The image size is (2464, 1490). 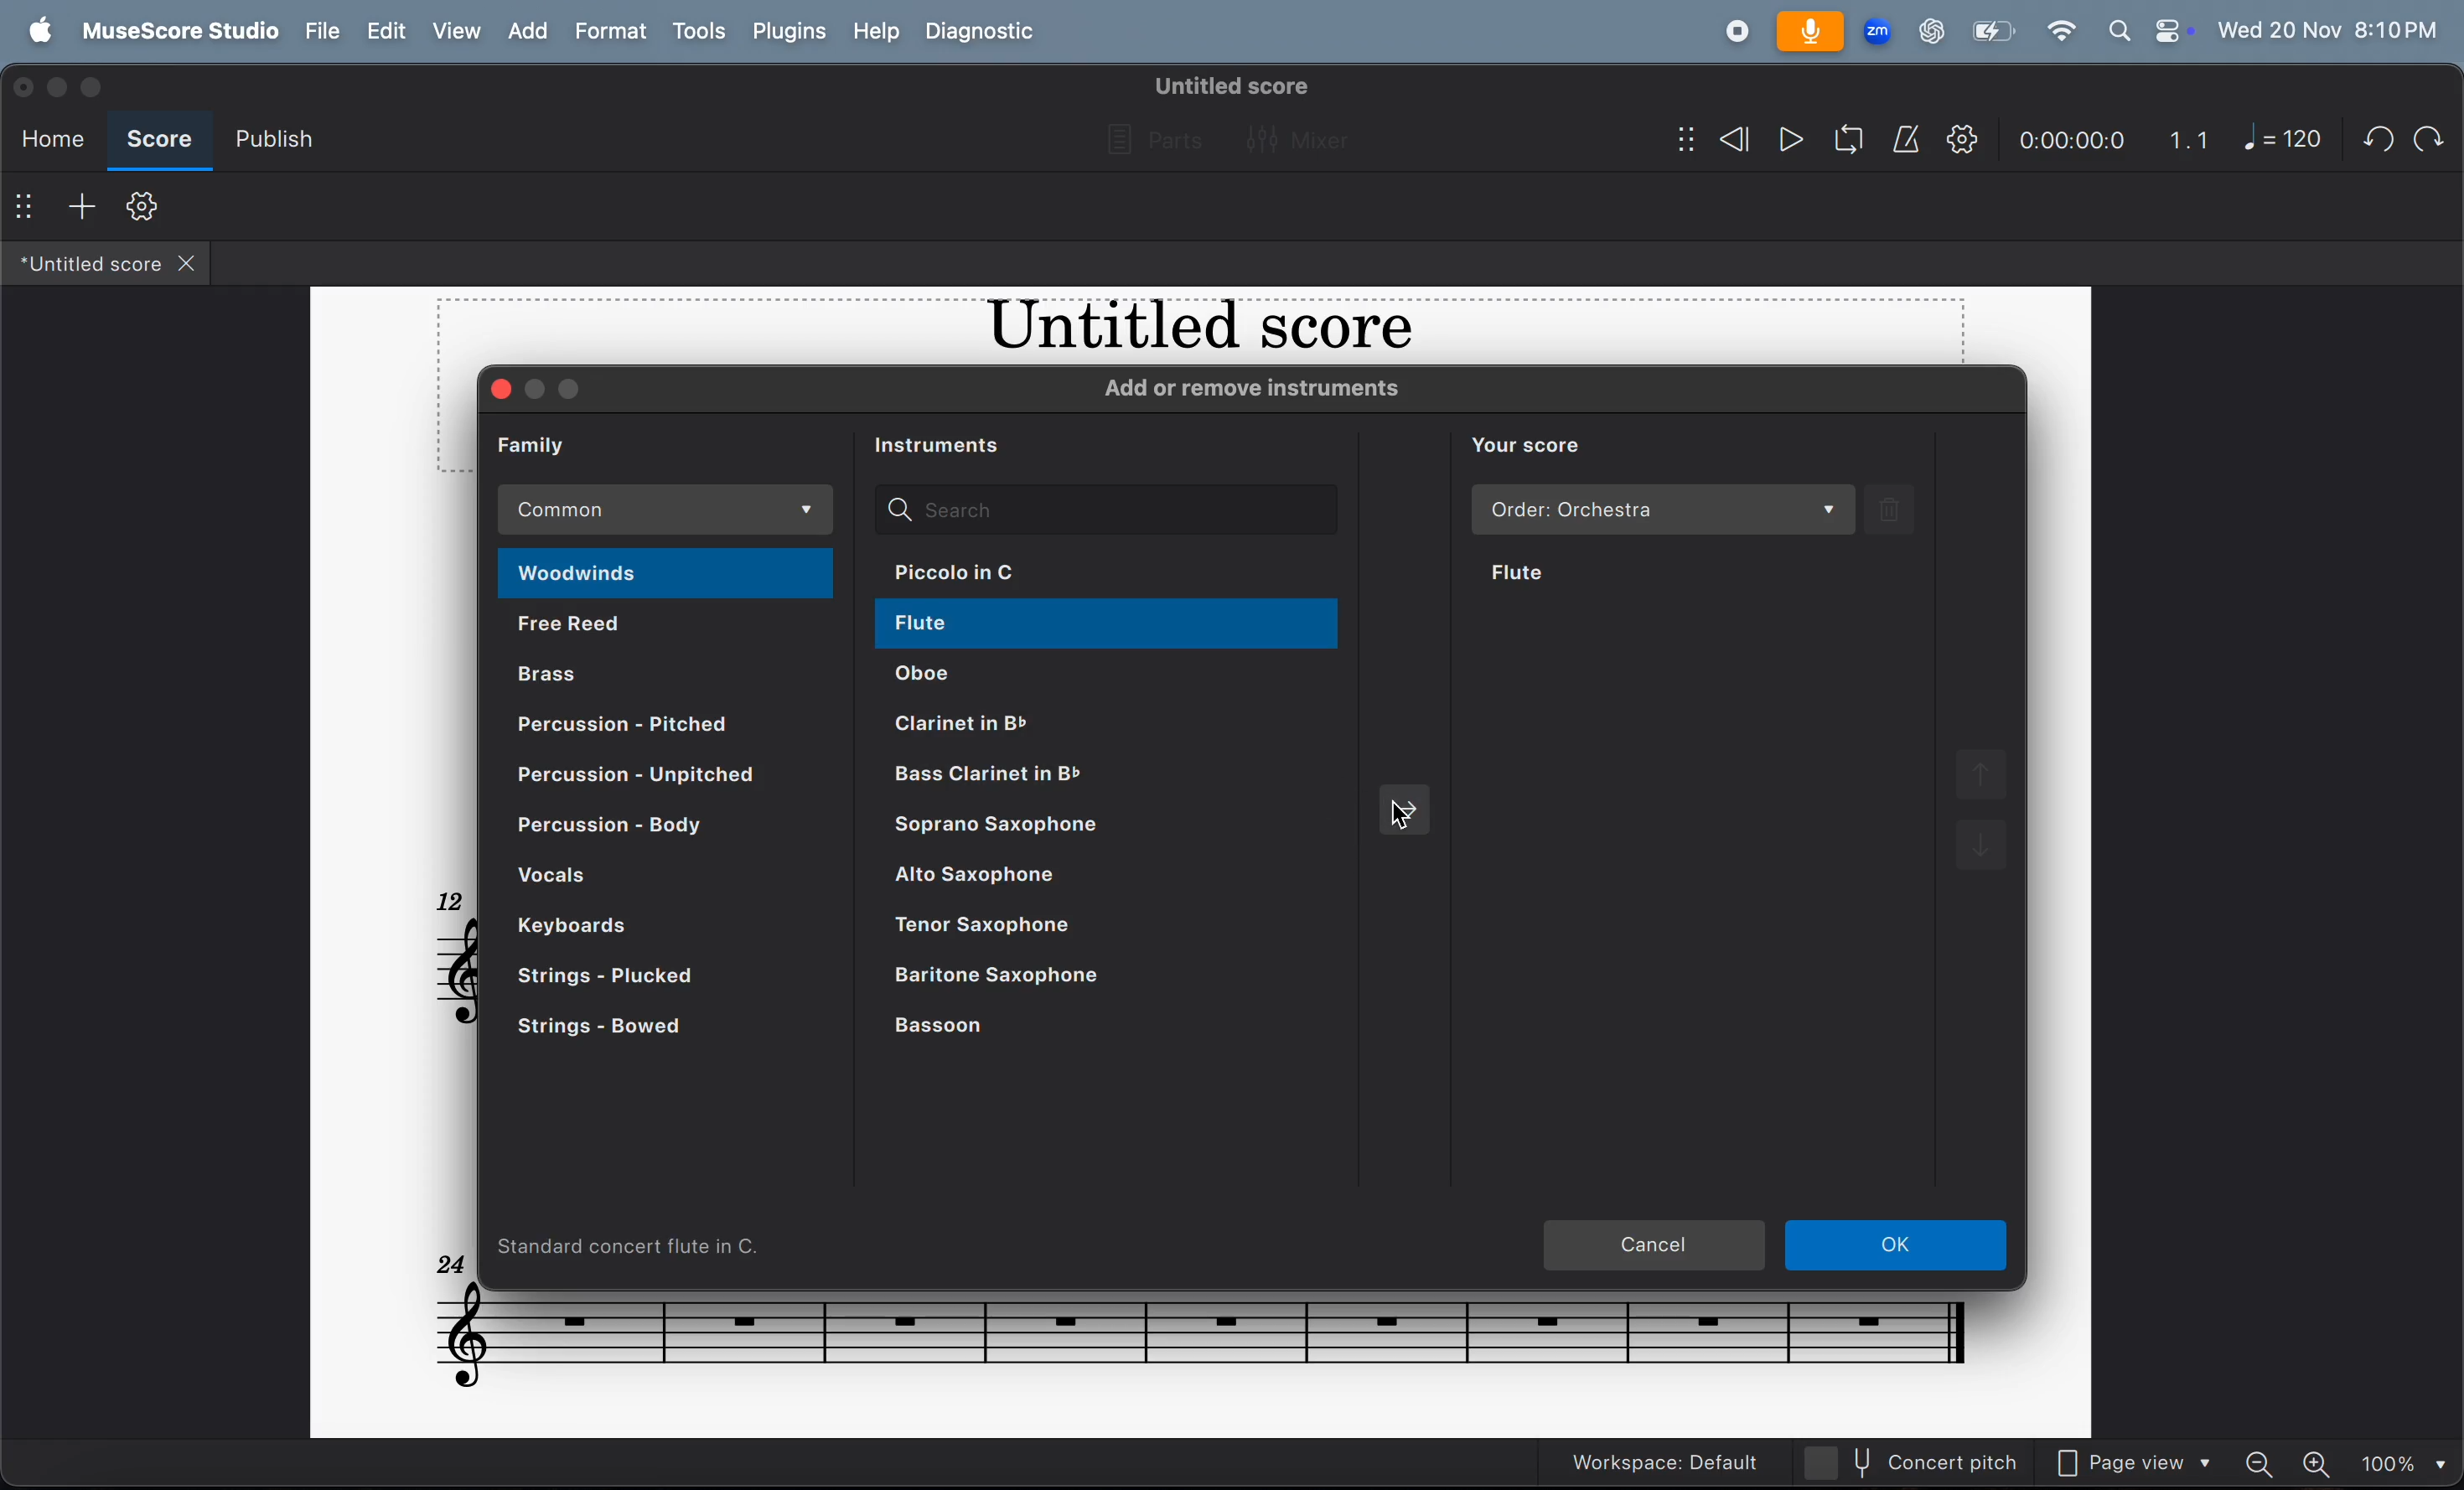 I want to click on play, so click(x=1784, y=137).